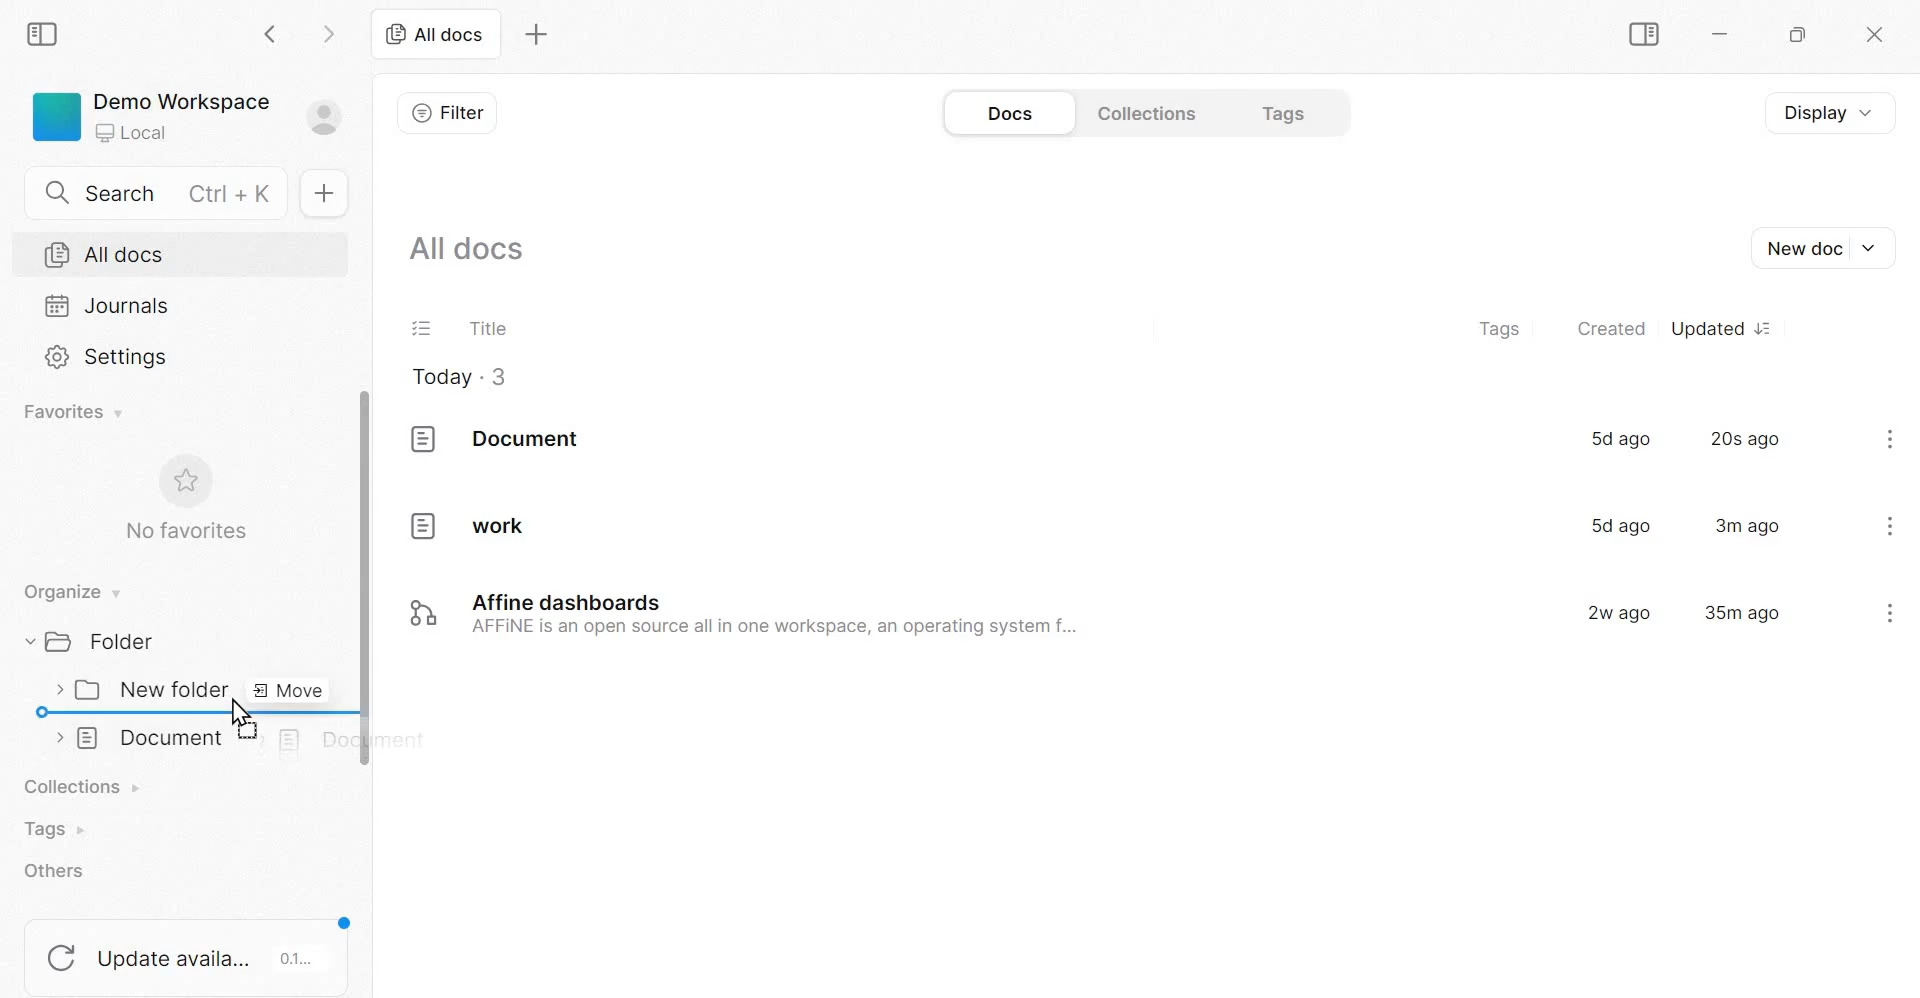 This screenshot has width=1920, height=998. Describe the element at coordinates (332, 32) in the screenshot. I see `go forward` at that location.